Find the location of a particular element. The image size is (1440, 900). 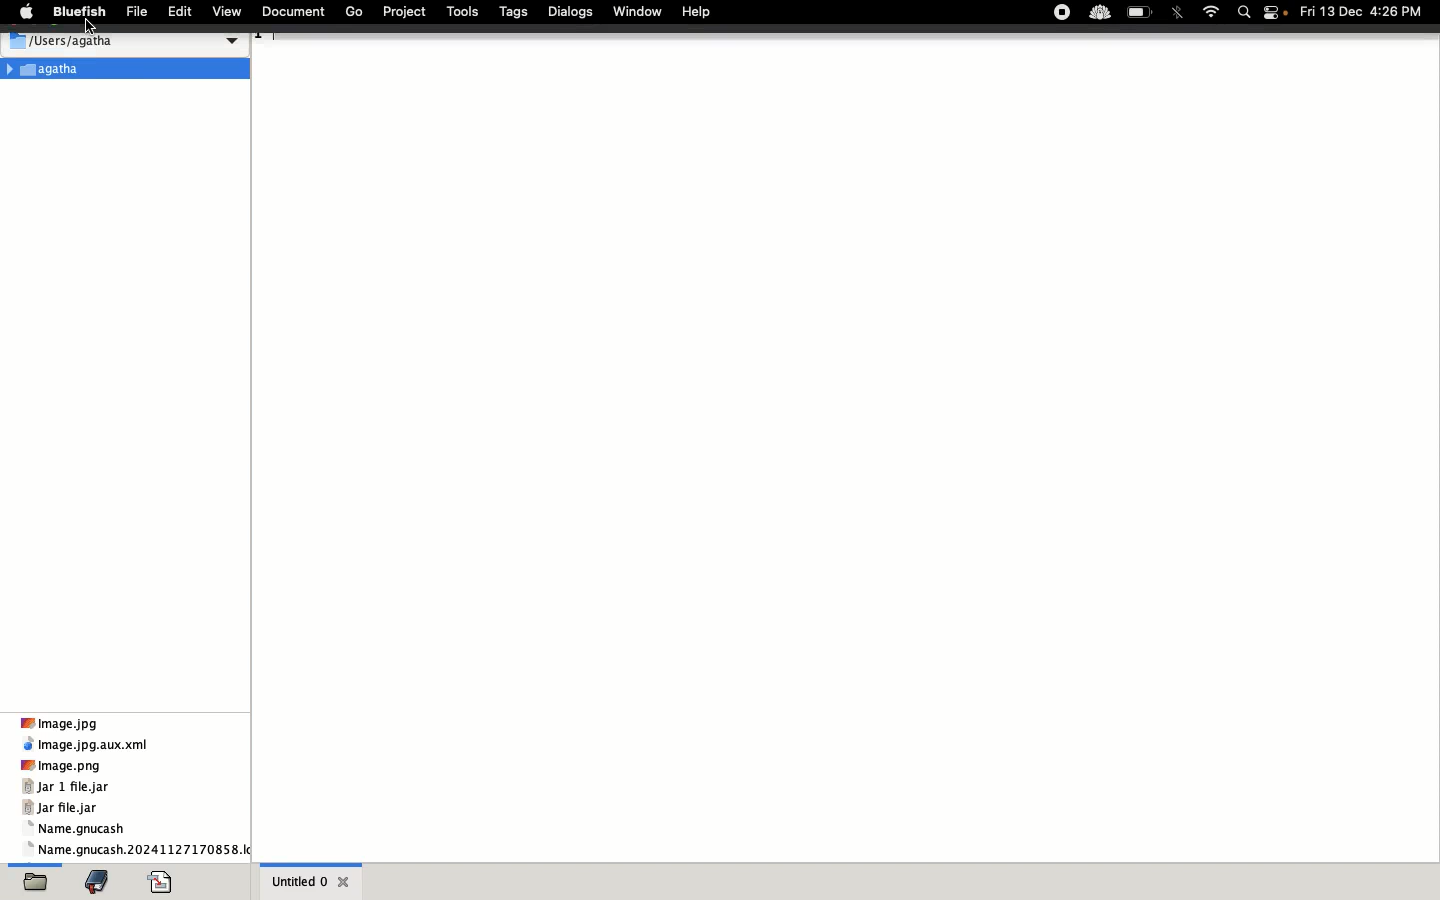

Files is located at coordinates (138, 840).